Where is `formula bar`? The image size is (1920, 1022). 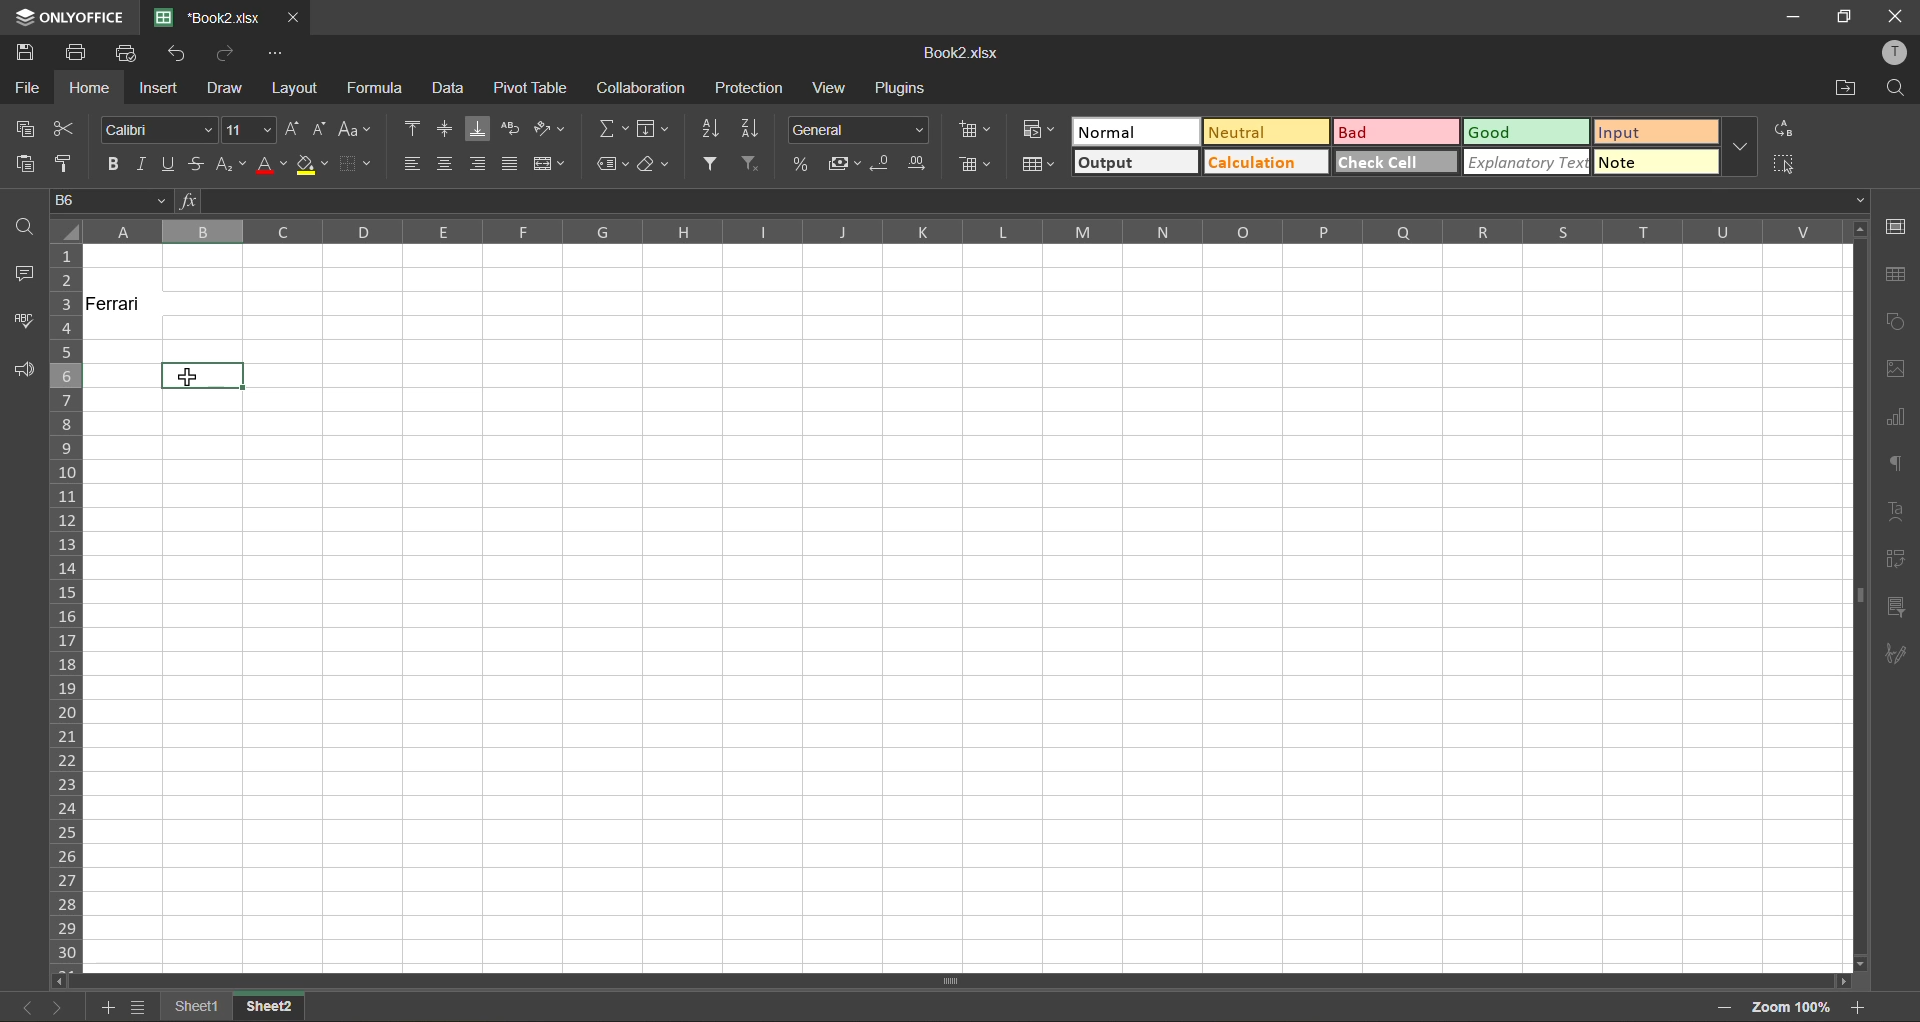 formula bar is located at coordinates (1023, 201).